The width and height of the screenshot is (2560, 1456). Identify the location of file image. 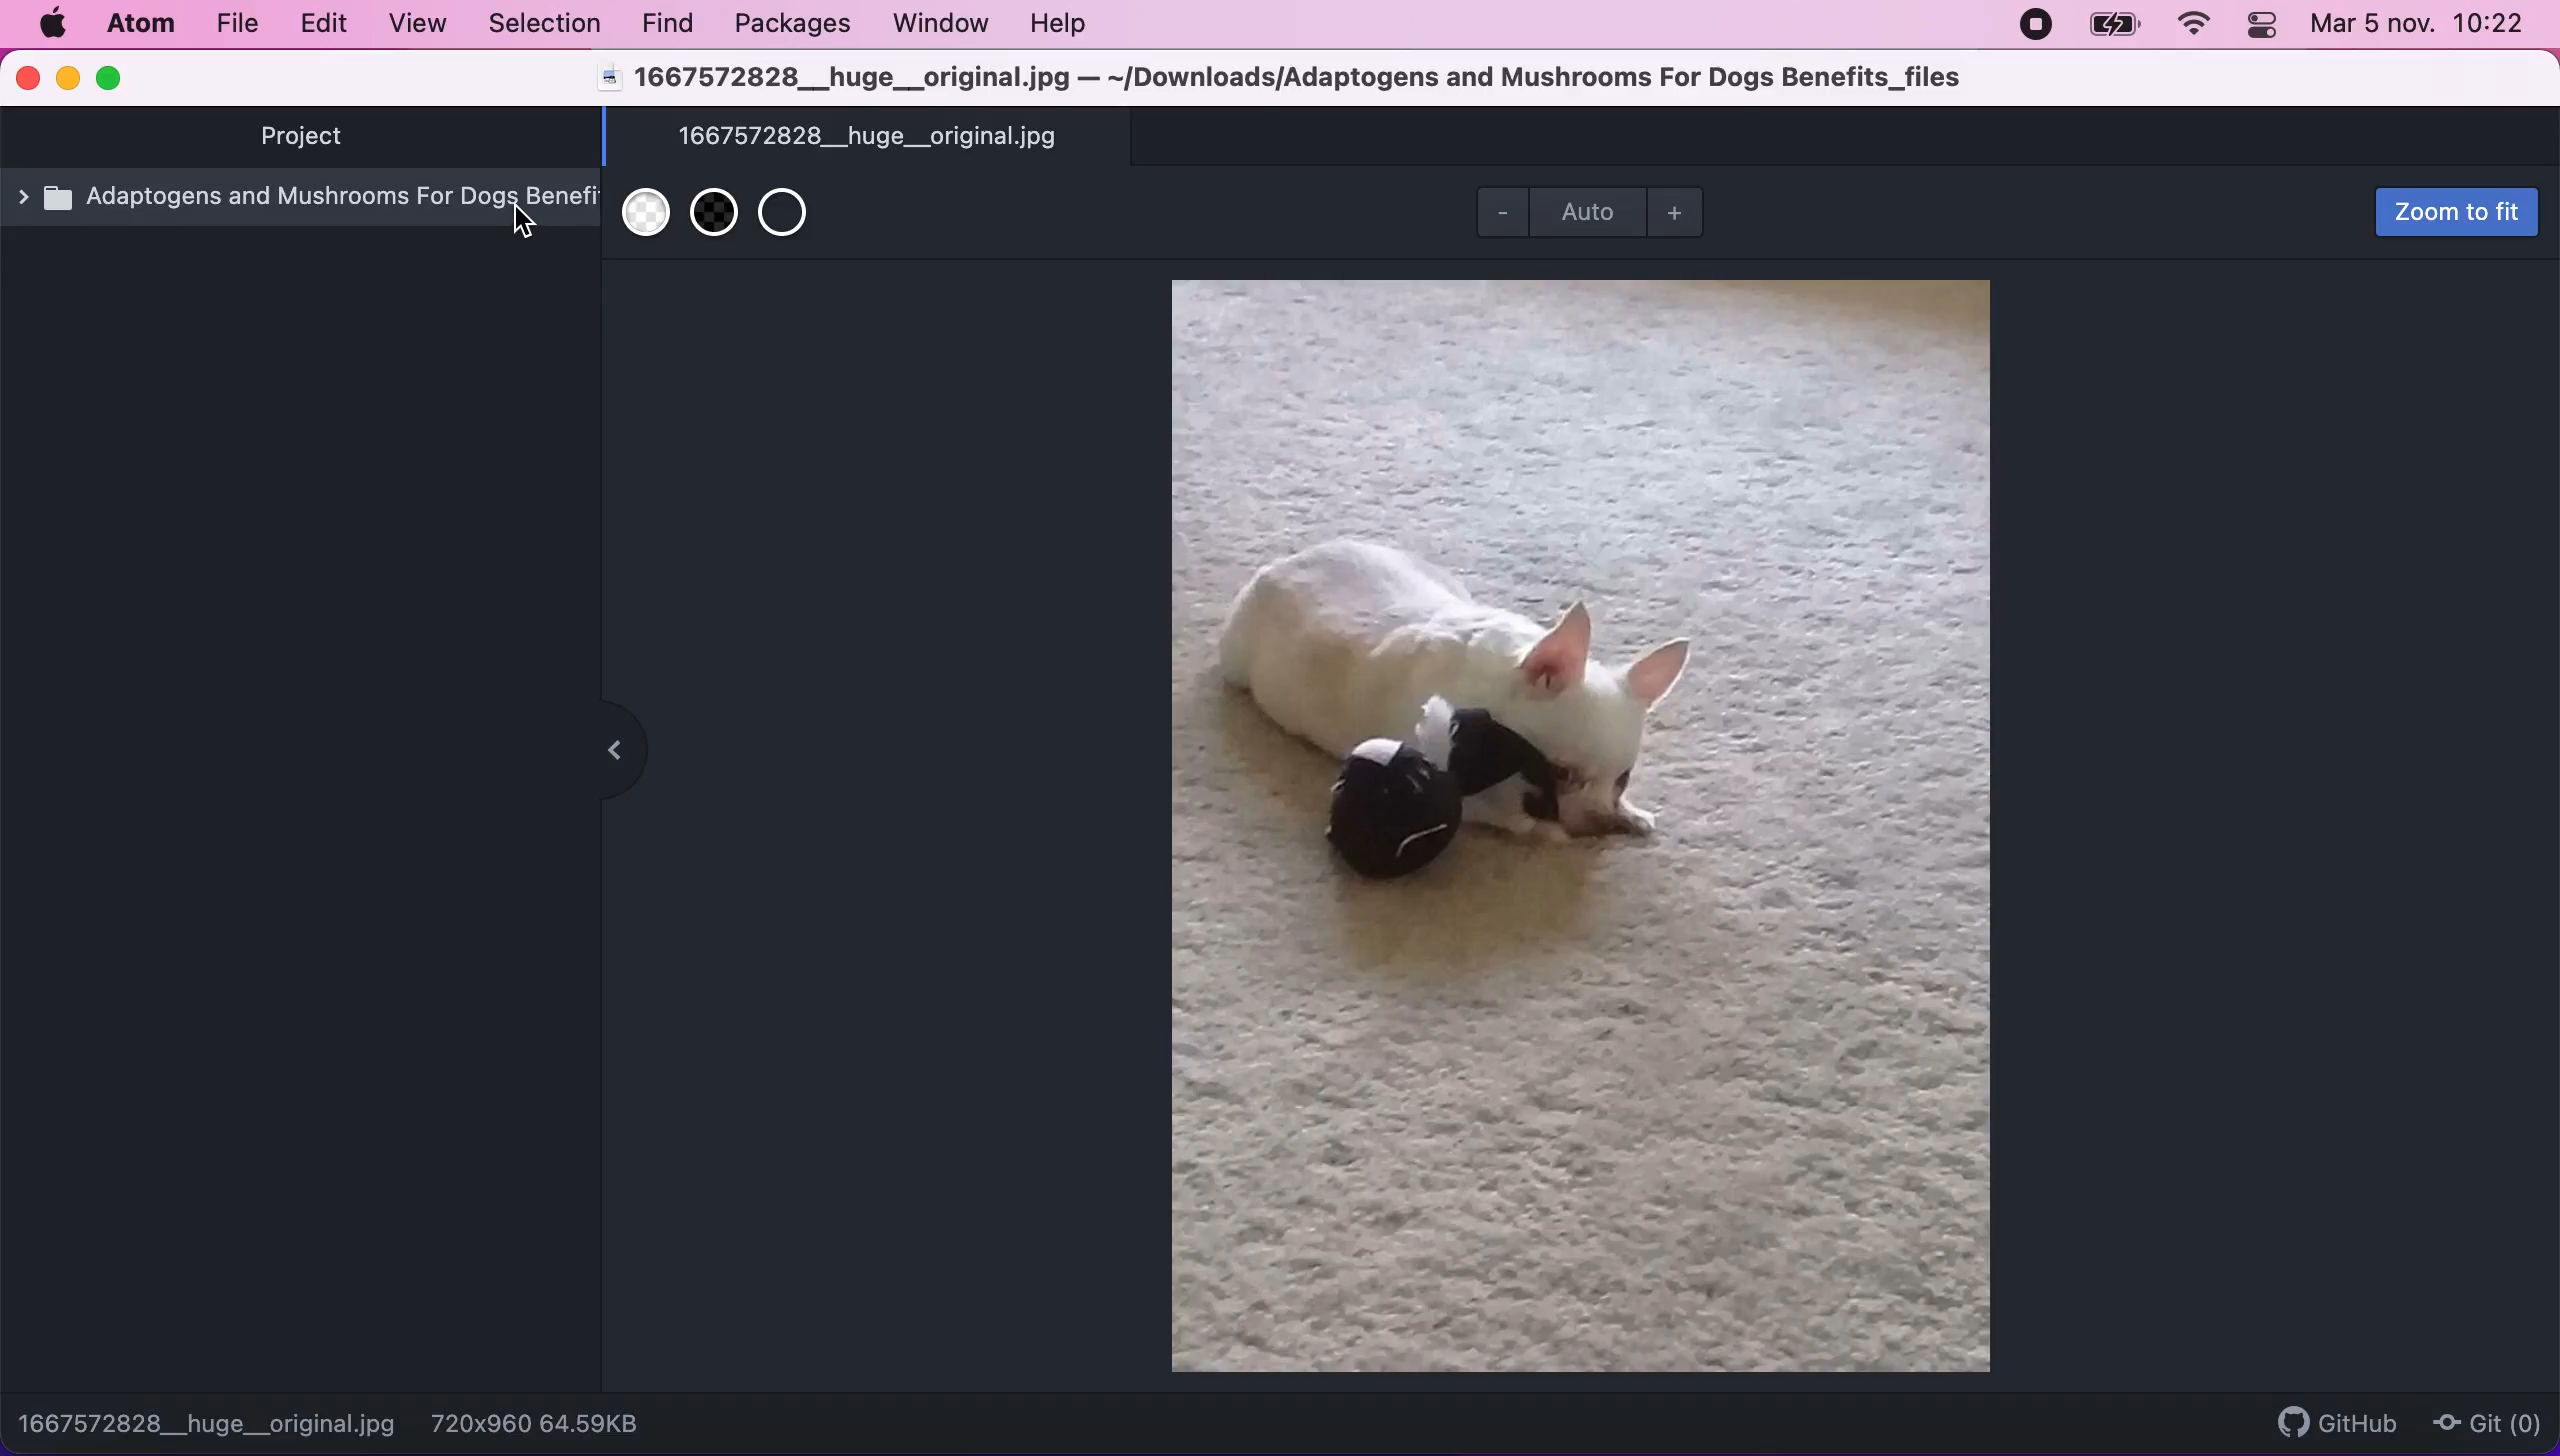
(1590, 826).